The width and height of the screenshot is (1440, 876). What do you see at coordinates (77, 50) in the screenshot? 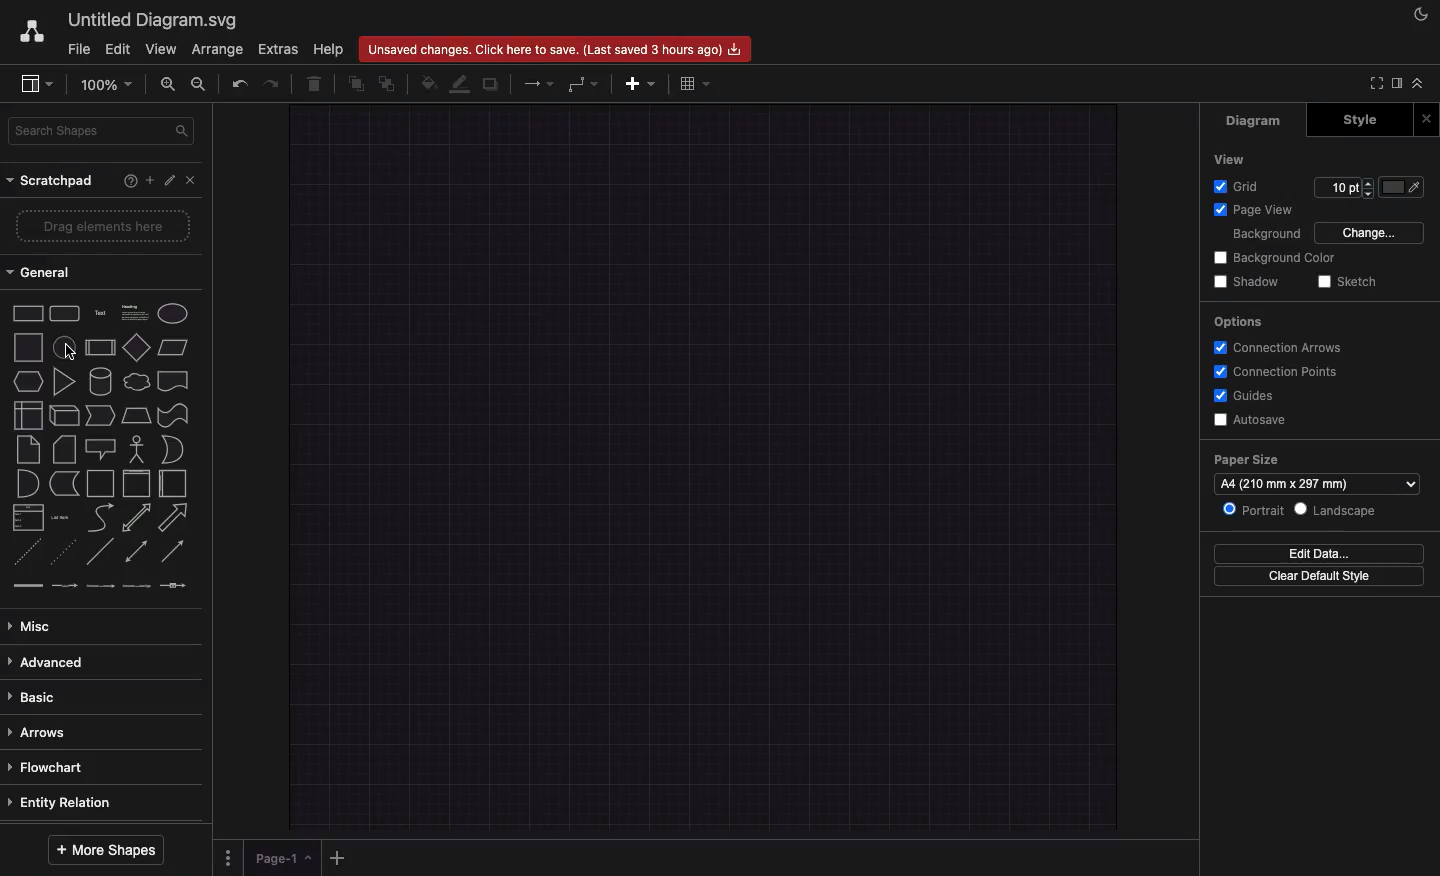
I see `File` at bounding box center [77, 50].